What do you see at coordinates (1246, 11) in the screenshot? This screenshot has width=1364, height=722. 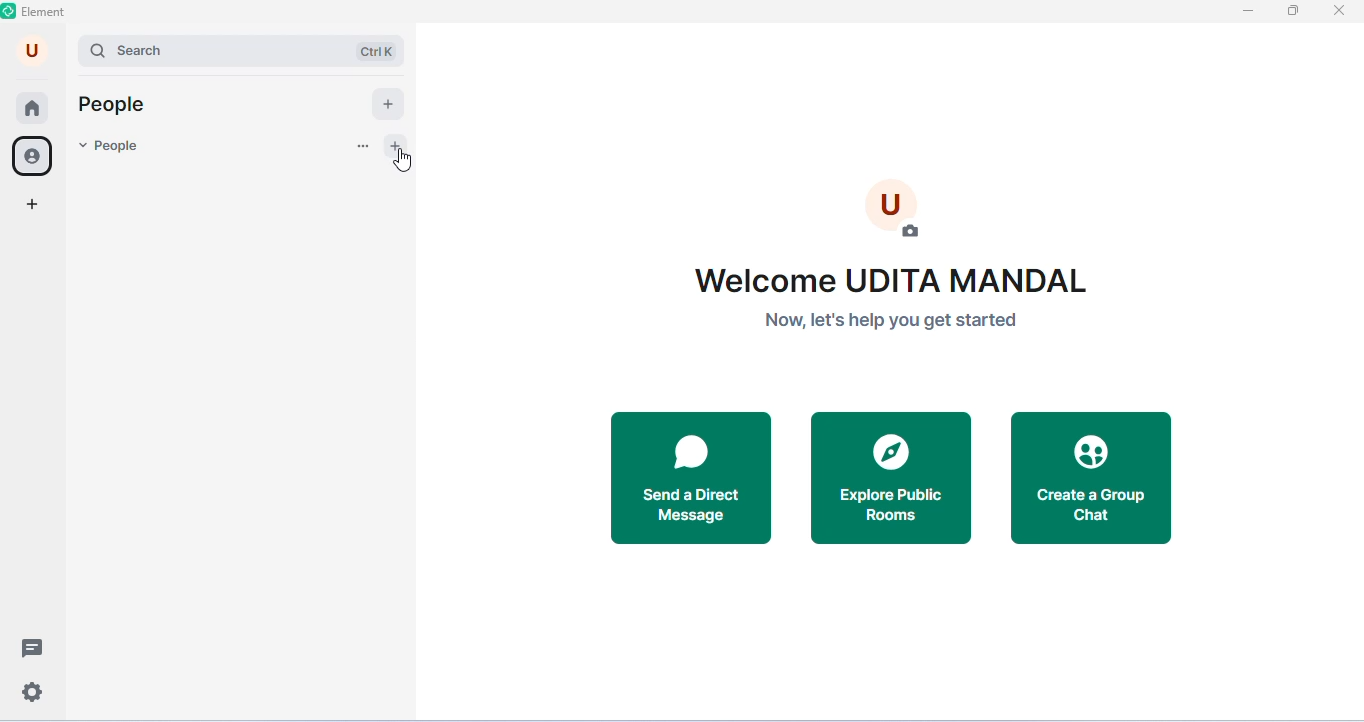 I see `minimize` at bounding box center [1246, 11].